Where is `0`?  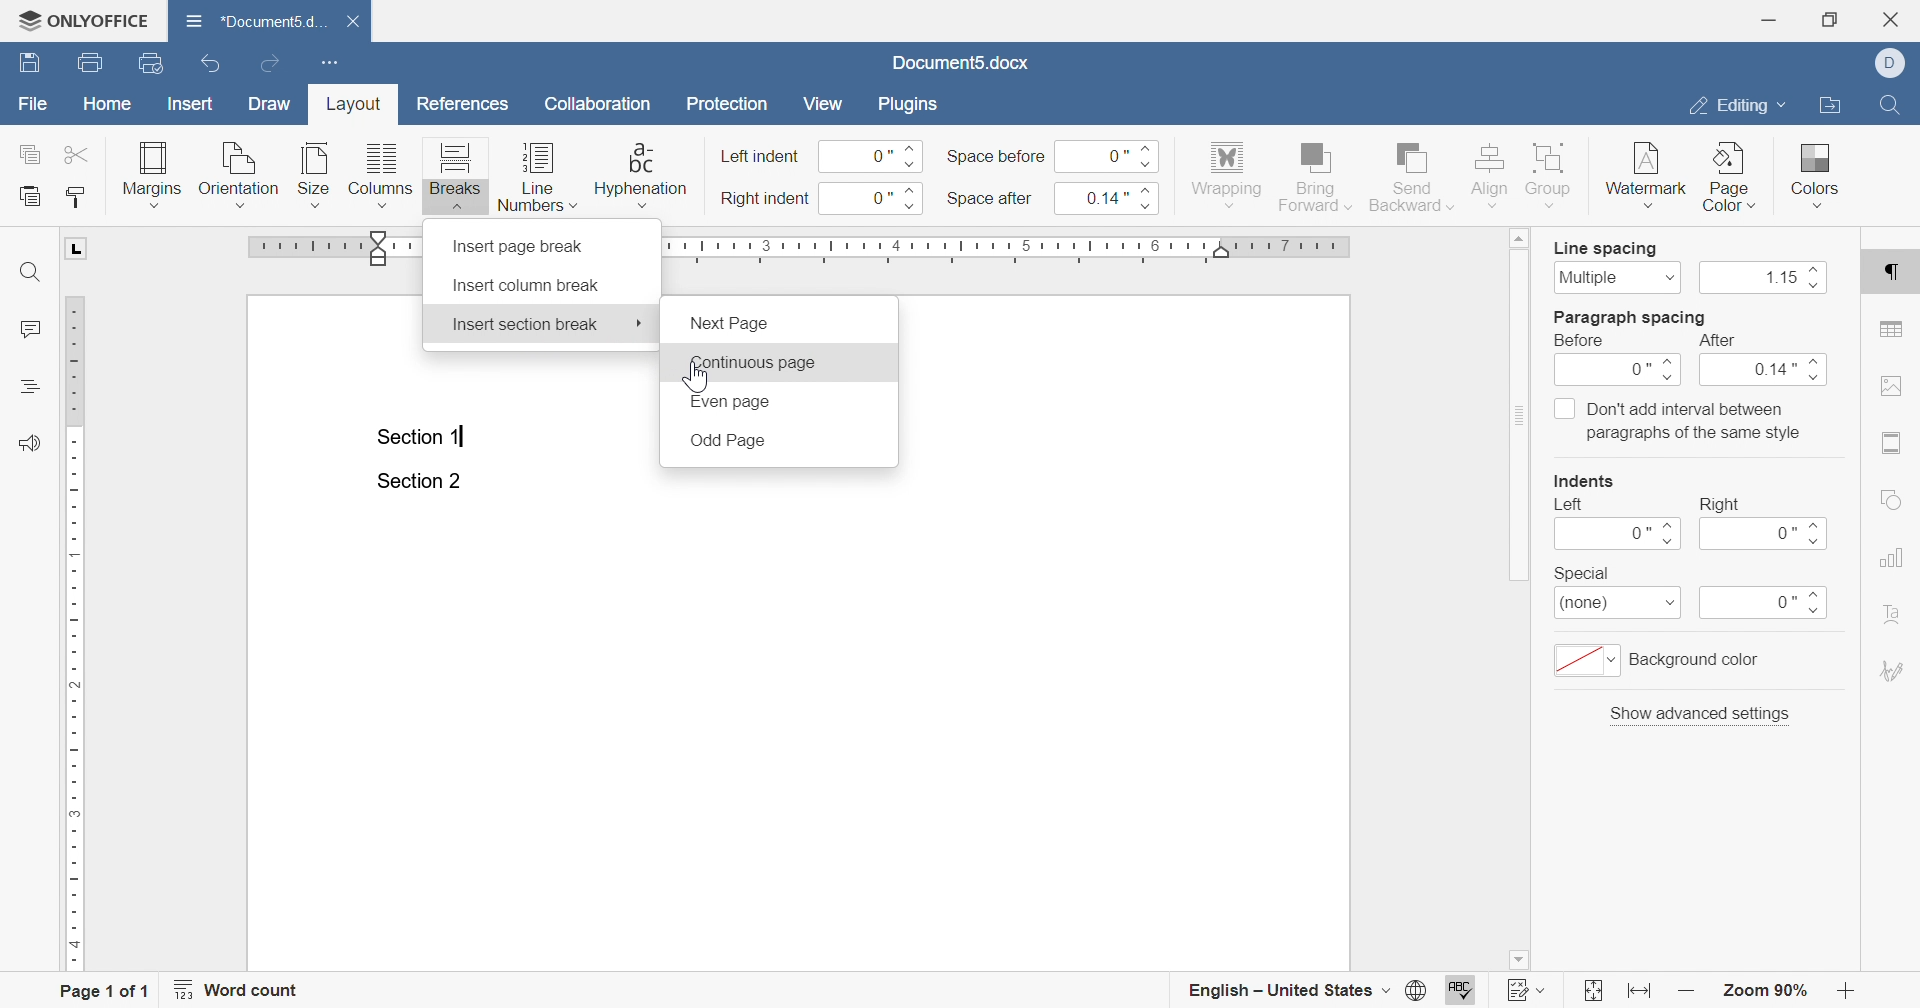
0 is located at coordinates (1765, 604).